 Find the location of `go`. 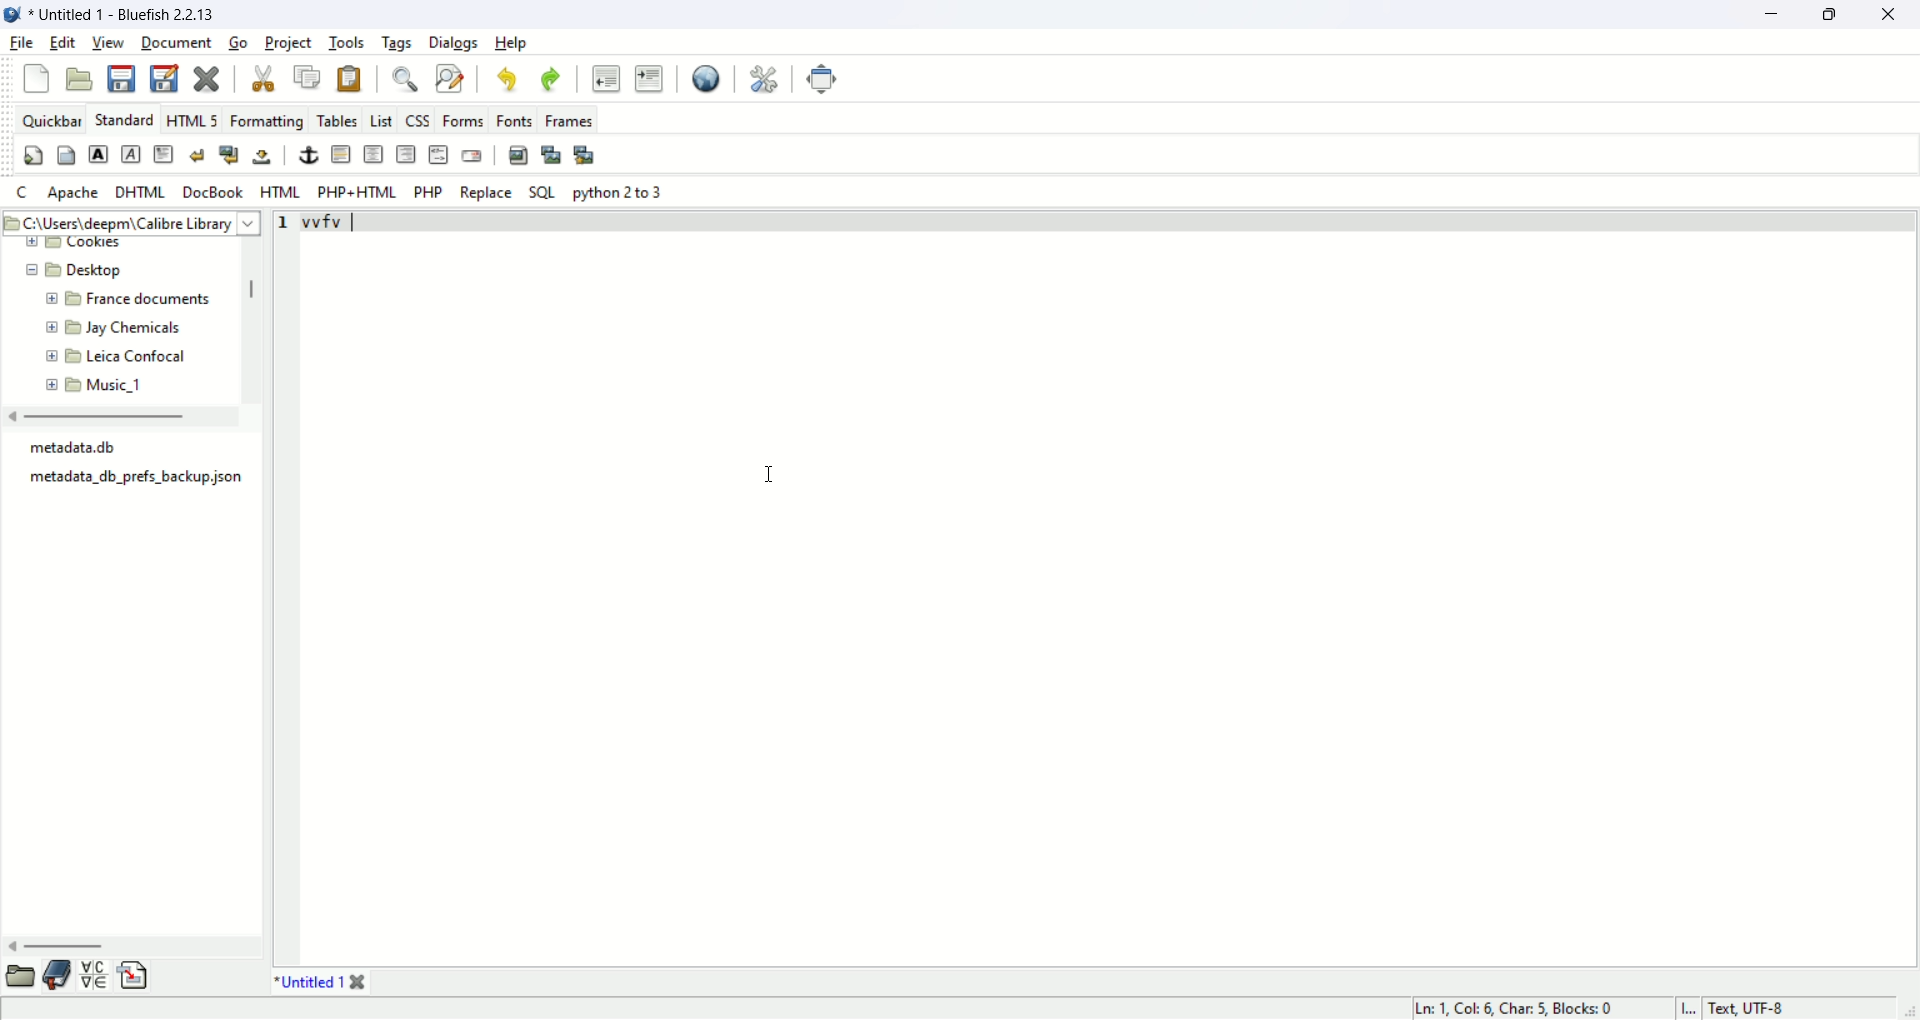

go is located at coordinates (240, 45).